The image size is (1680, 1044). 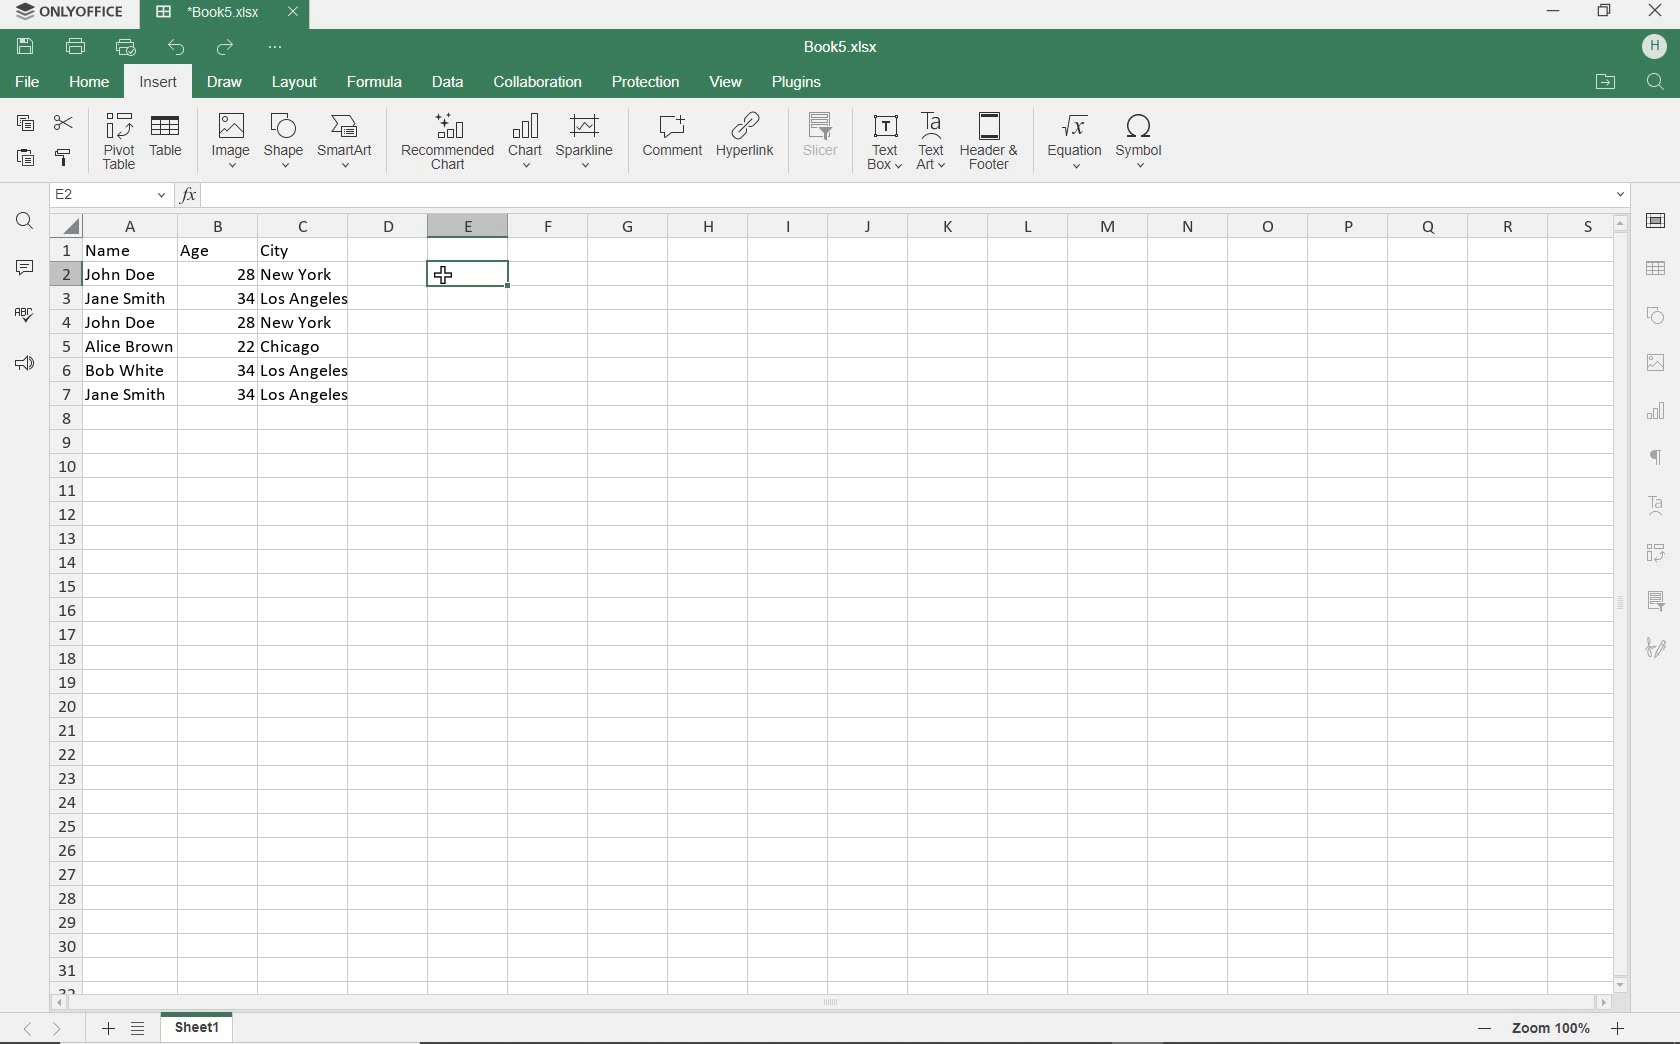 I want to click on John Doe, so click(x=124, y=322).